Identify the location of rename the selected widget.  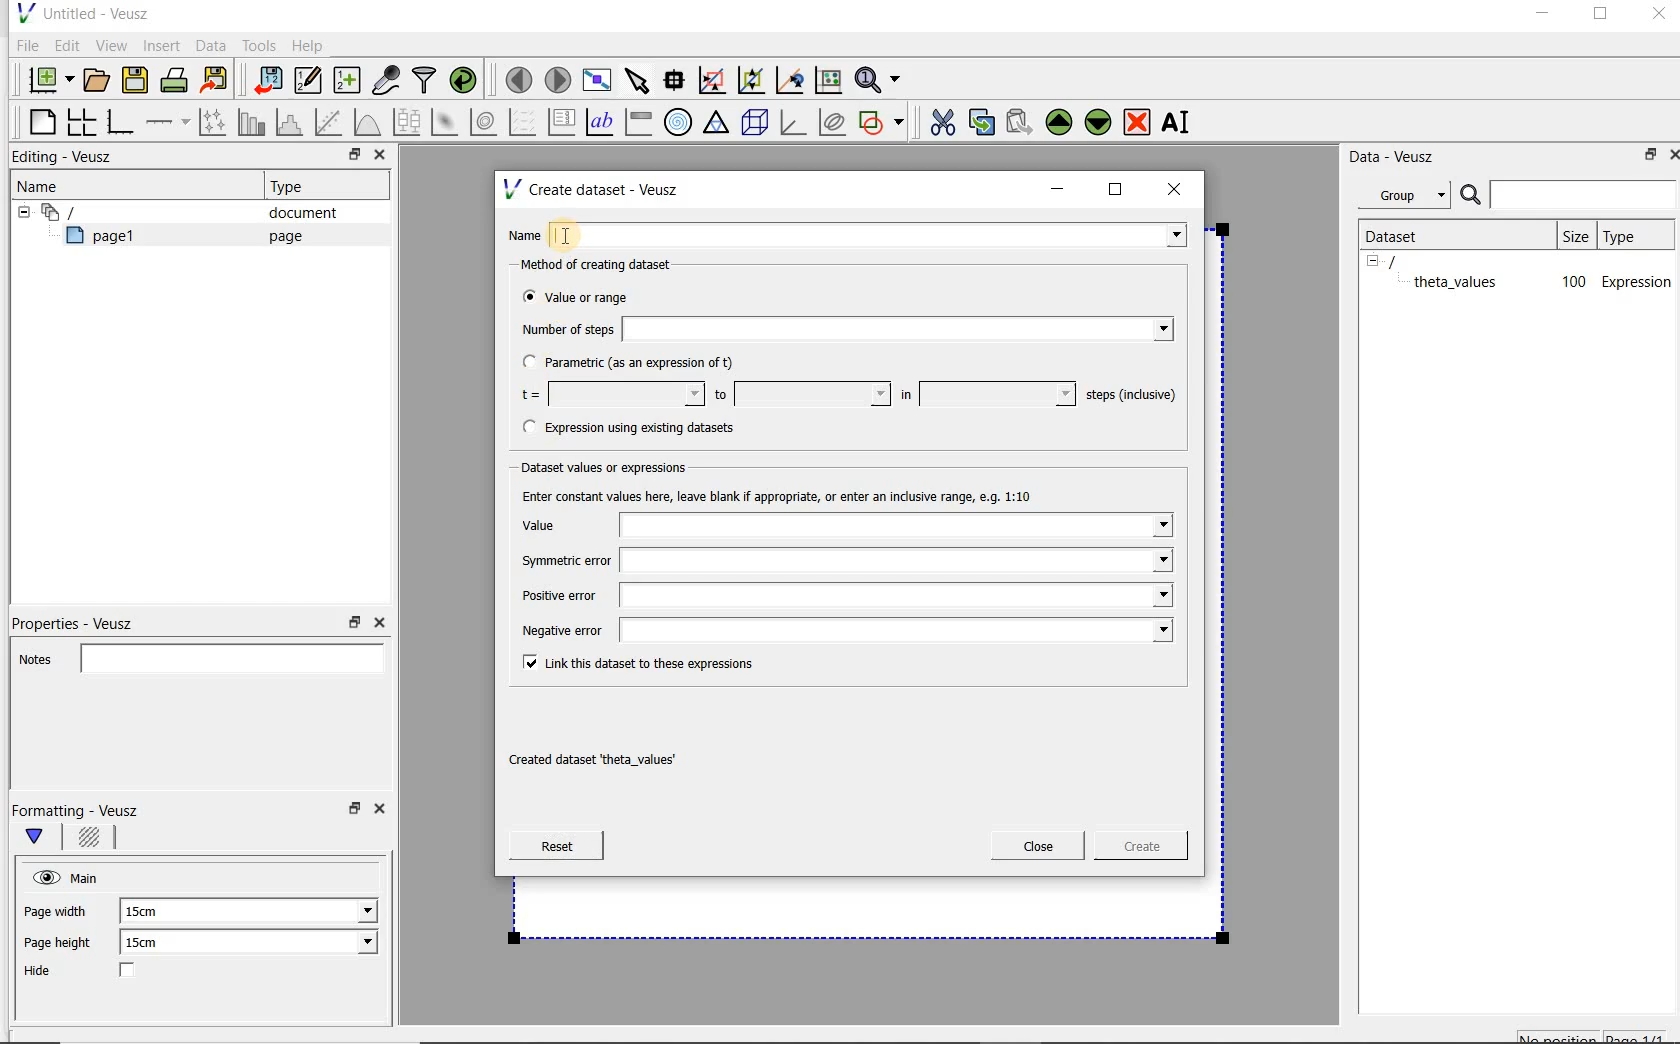
(1180, 122).